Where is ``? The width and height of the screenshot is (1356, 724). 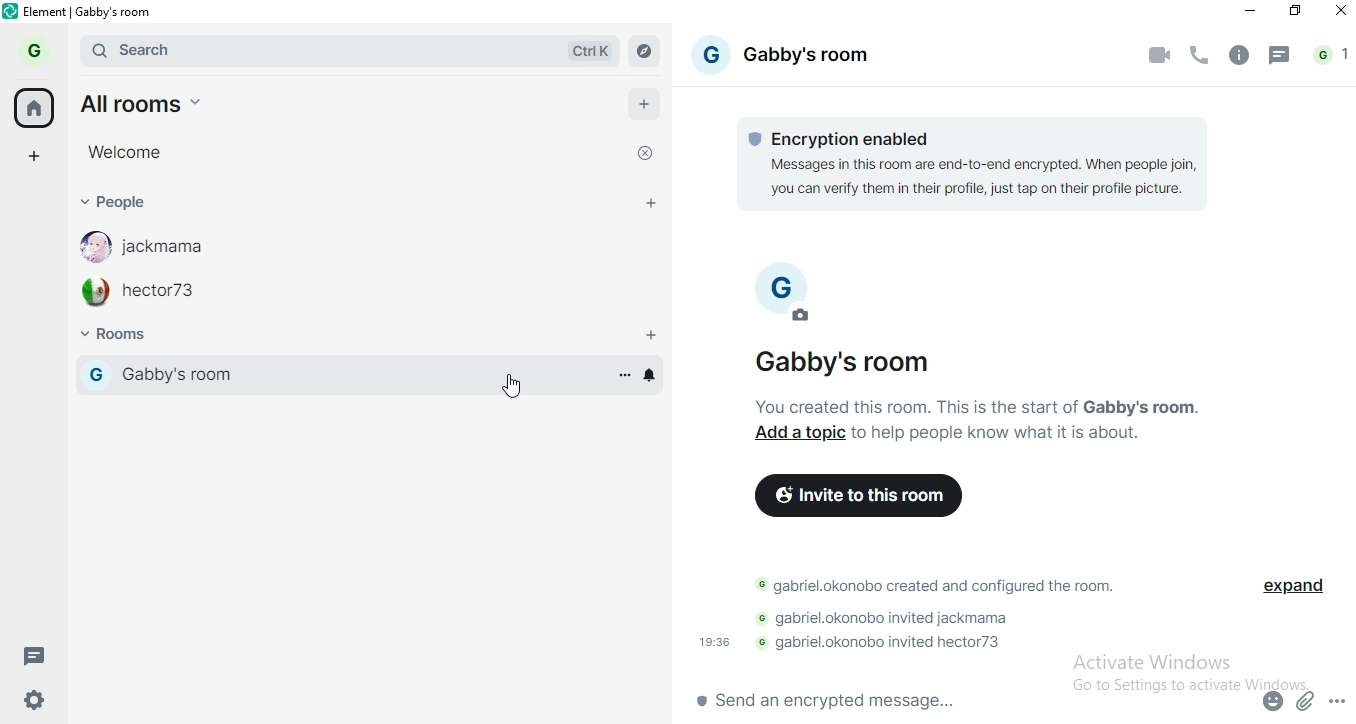  is located at coordinates (1340, 697).